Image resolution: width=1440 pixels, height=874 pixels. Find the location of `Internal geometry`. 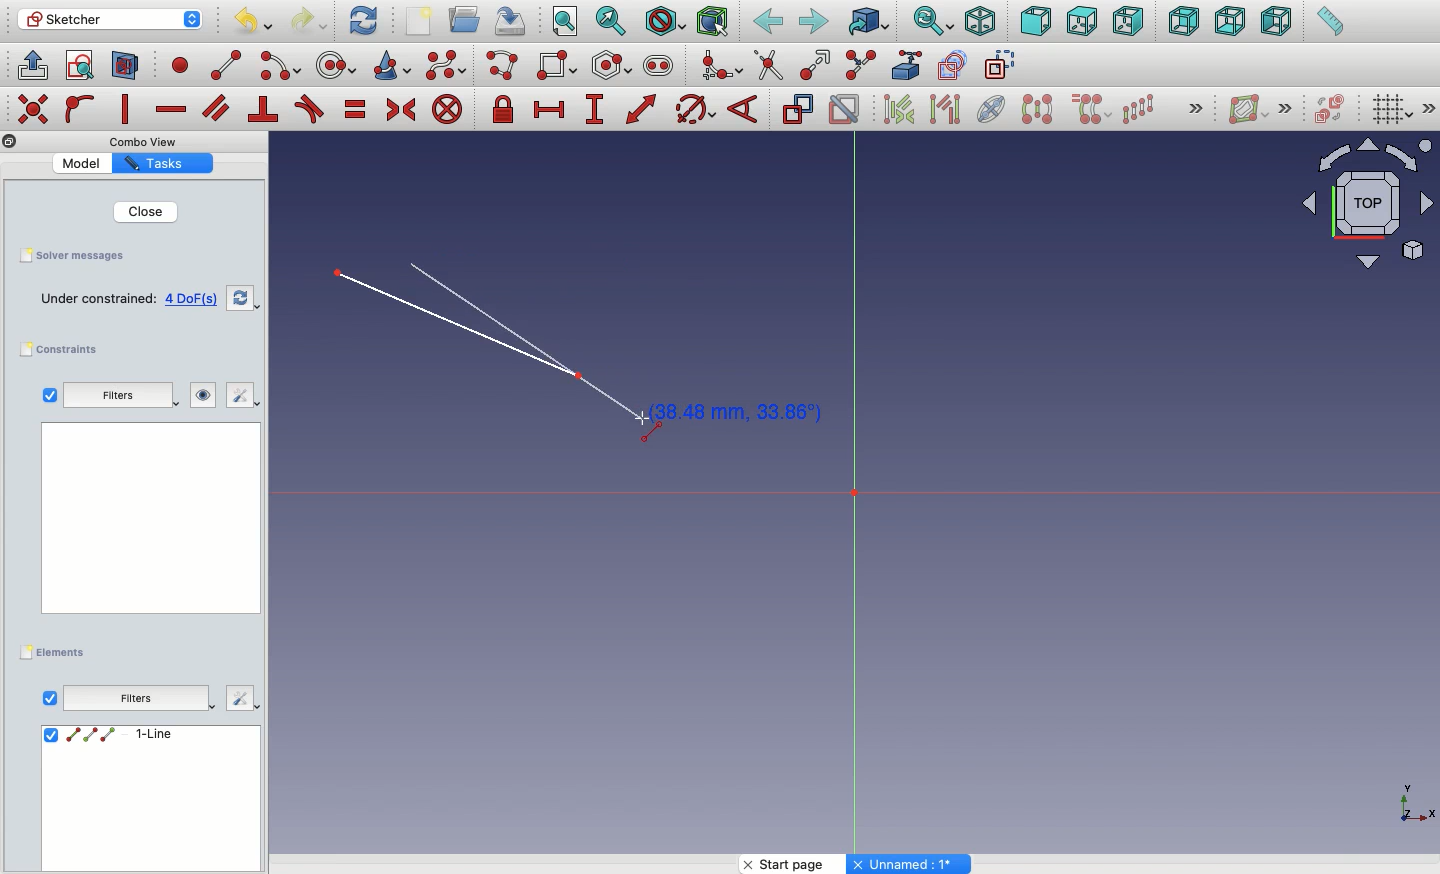

Internal geometry is located at coordinates (993, 108).